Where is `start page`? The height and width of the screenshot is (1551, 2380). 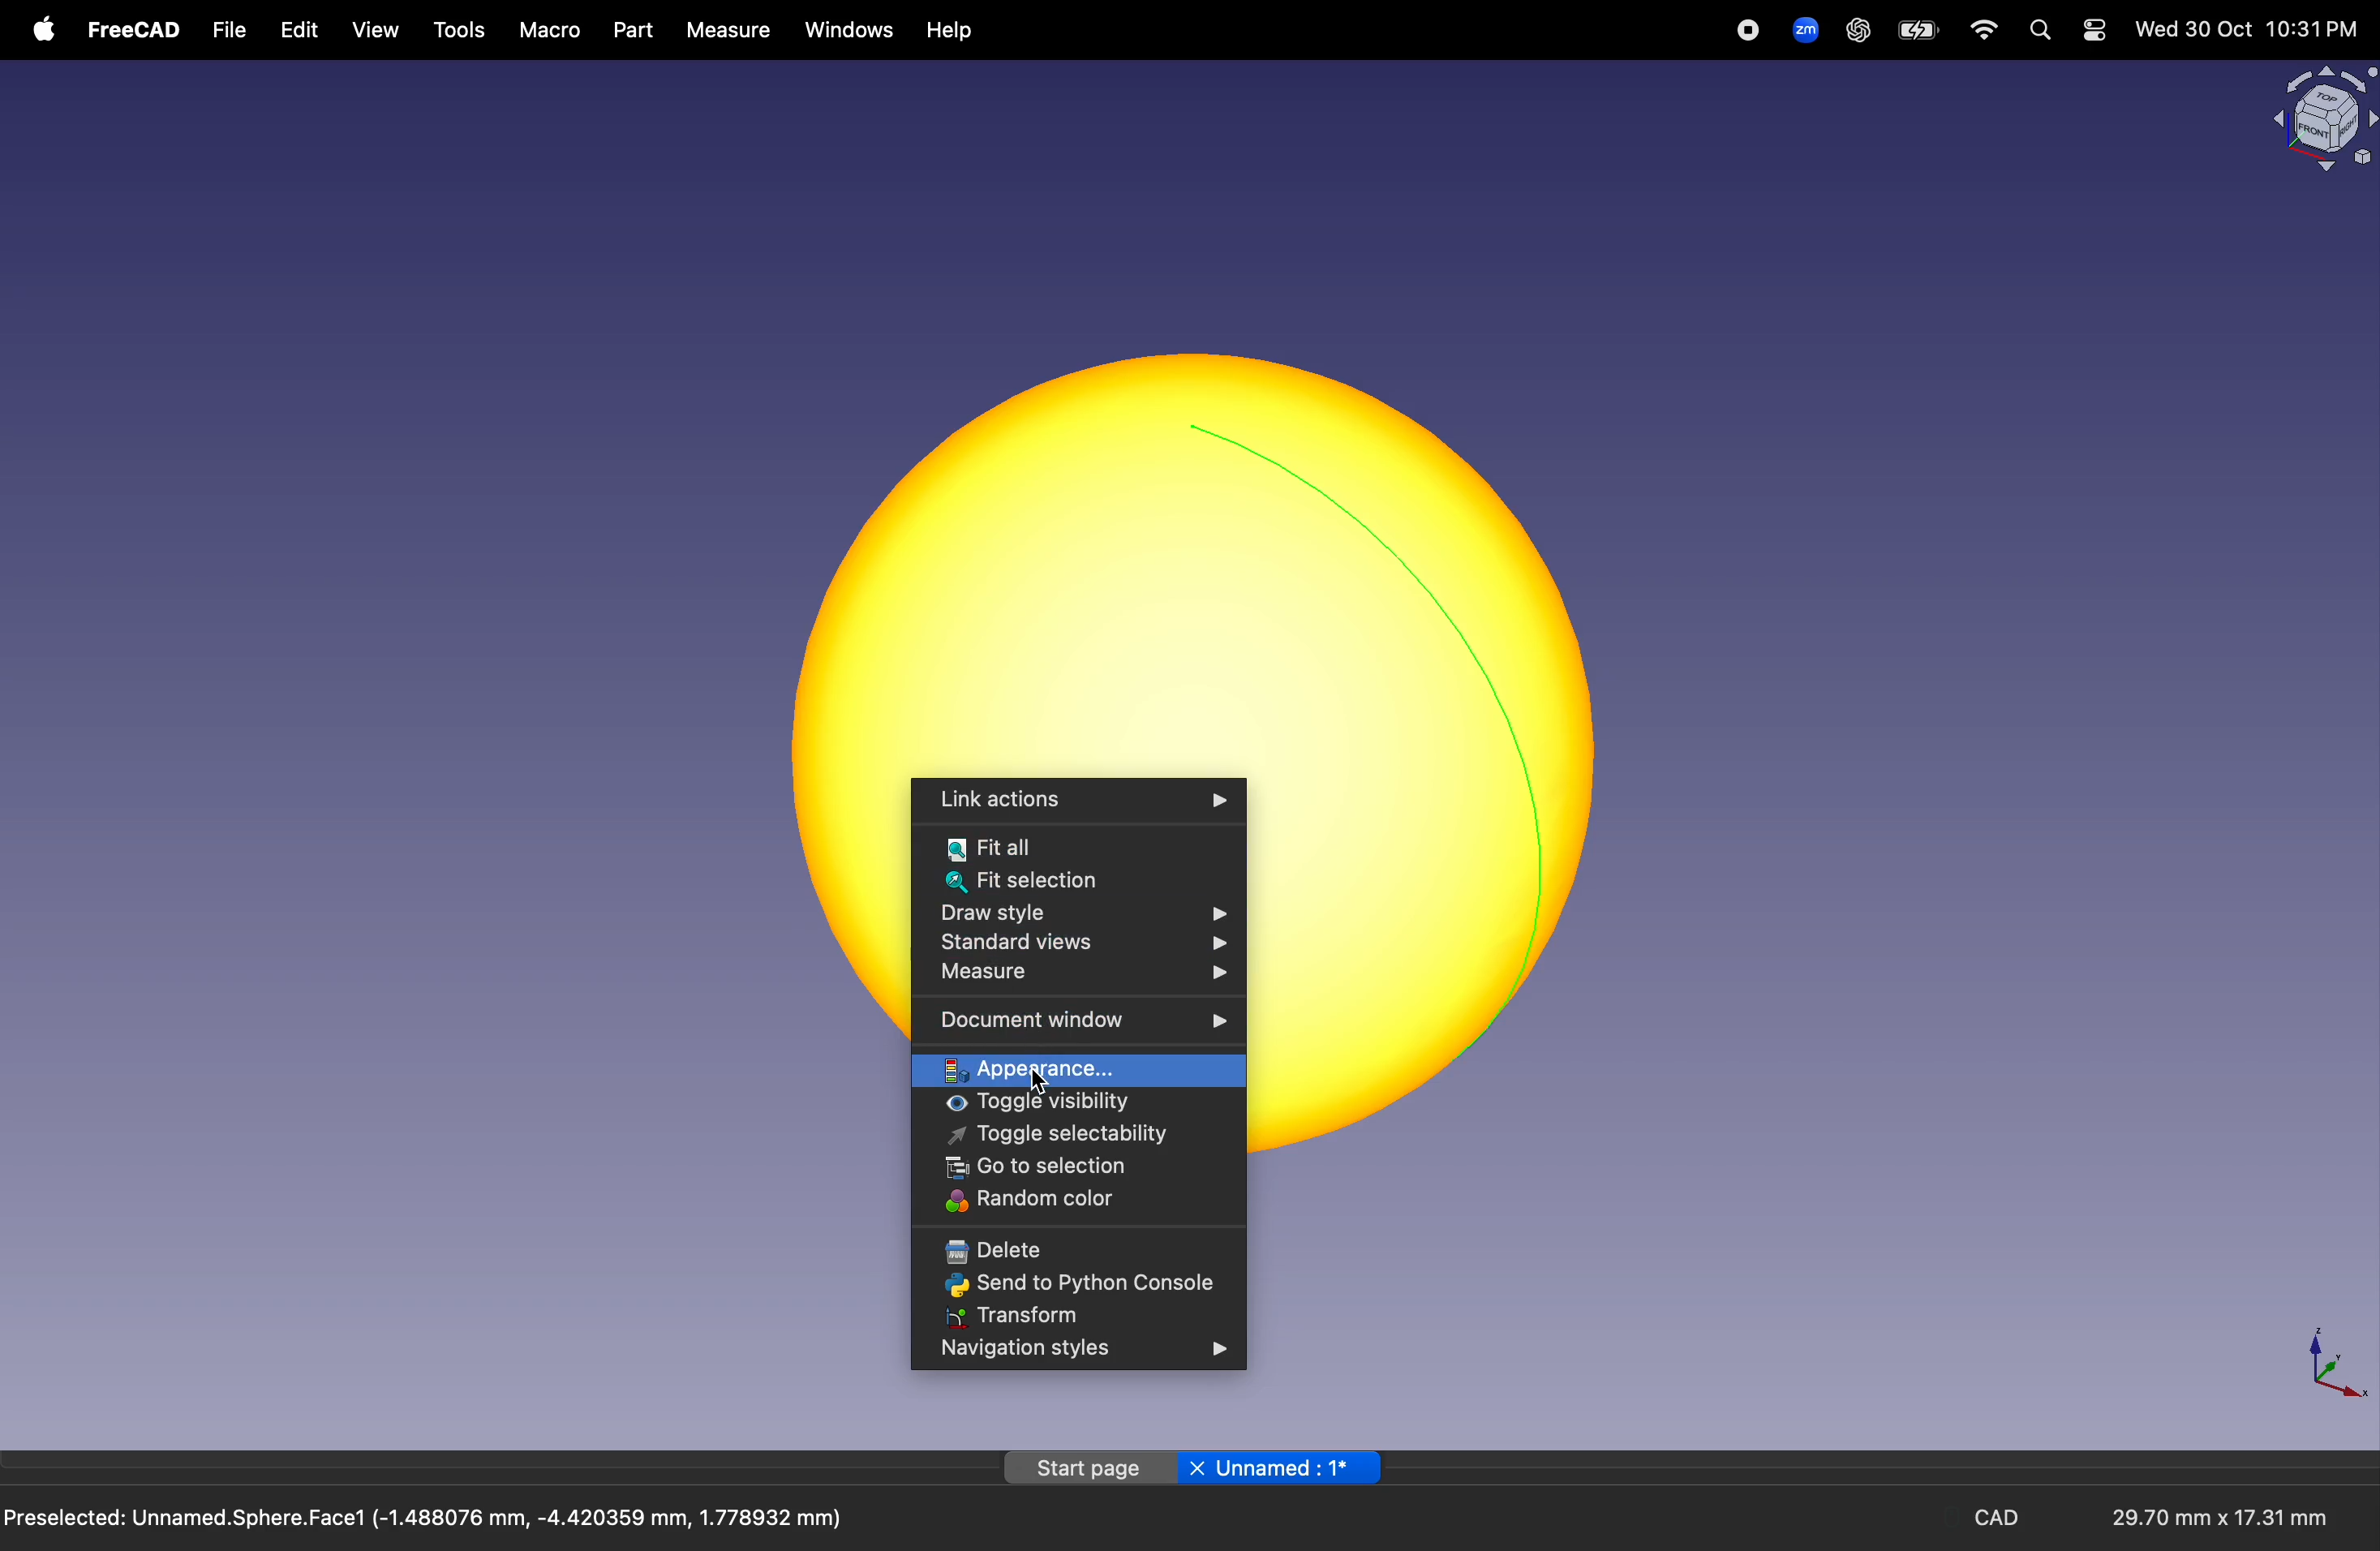 start page is located at coordinates (1089, 1467).